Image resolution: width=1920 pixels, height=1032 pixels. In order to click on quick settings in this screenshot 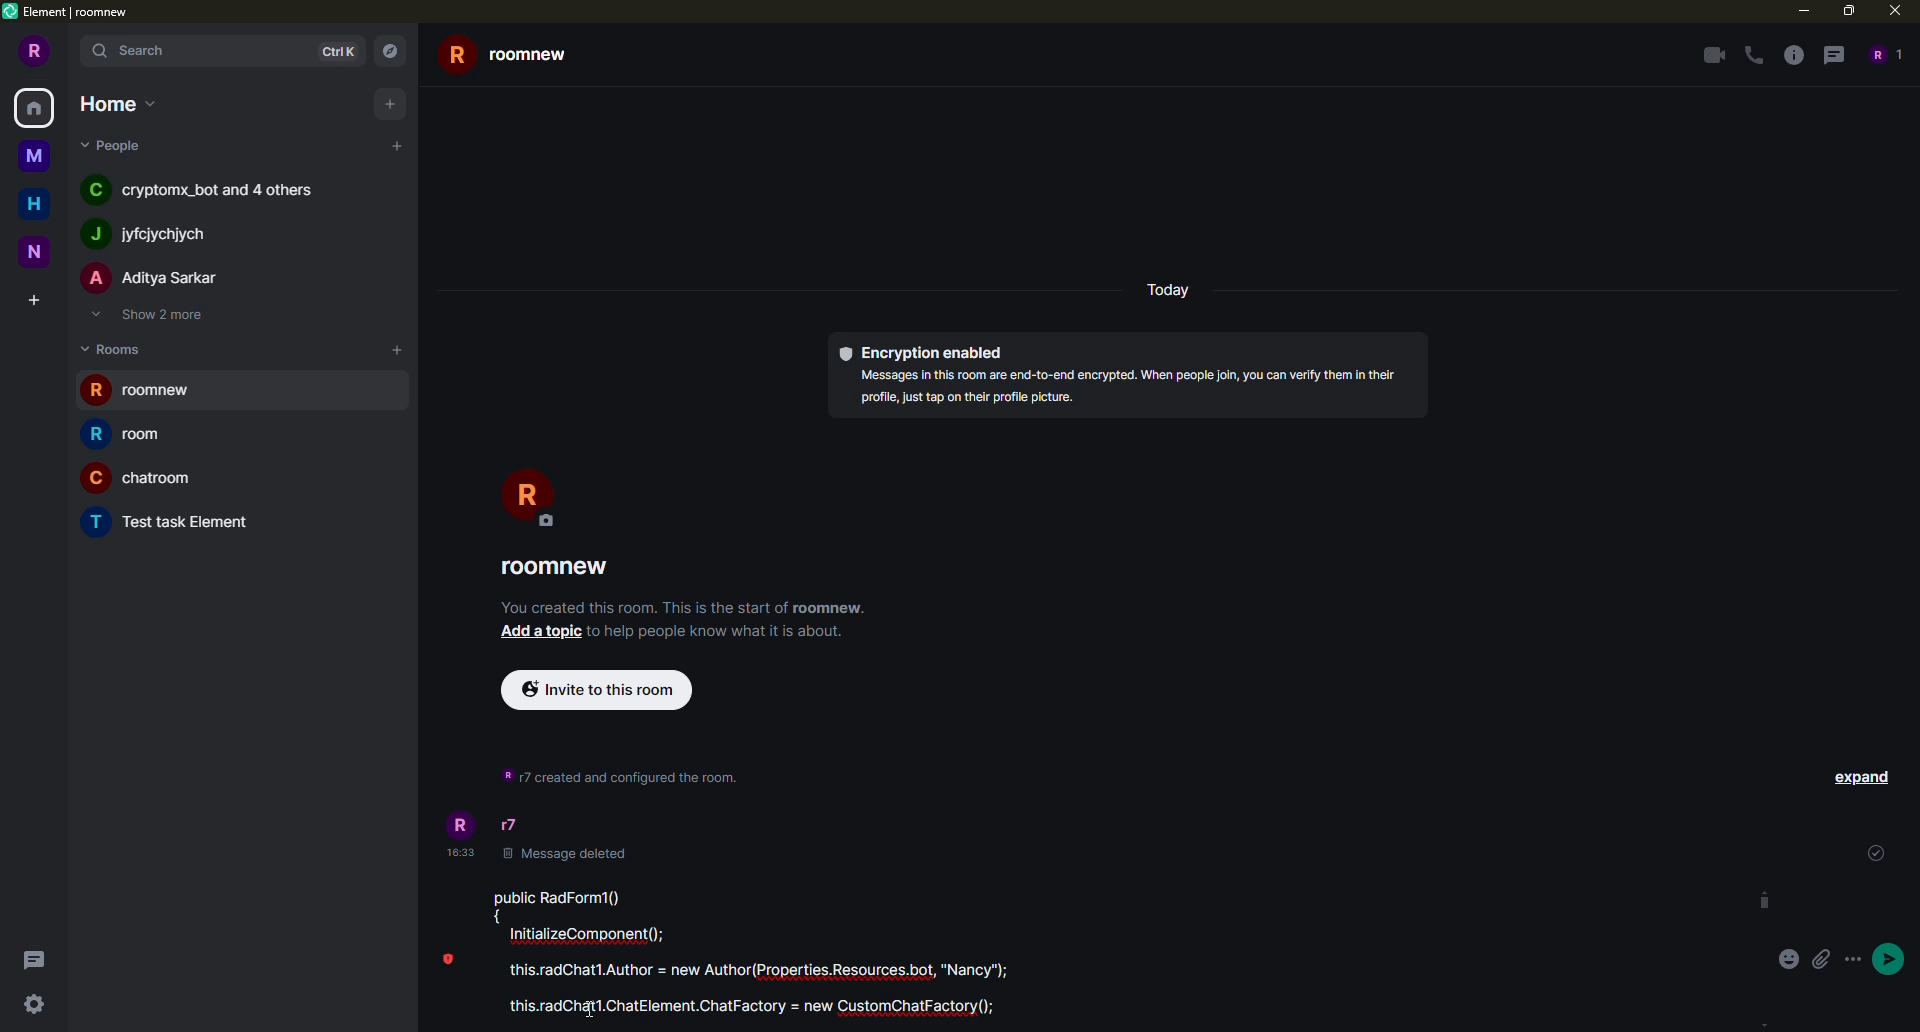, I will do `click(36, 1006)`.